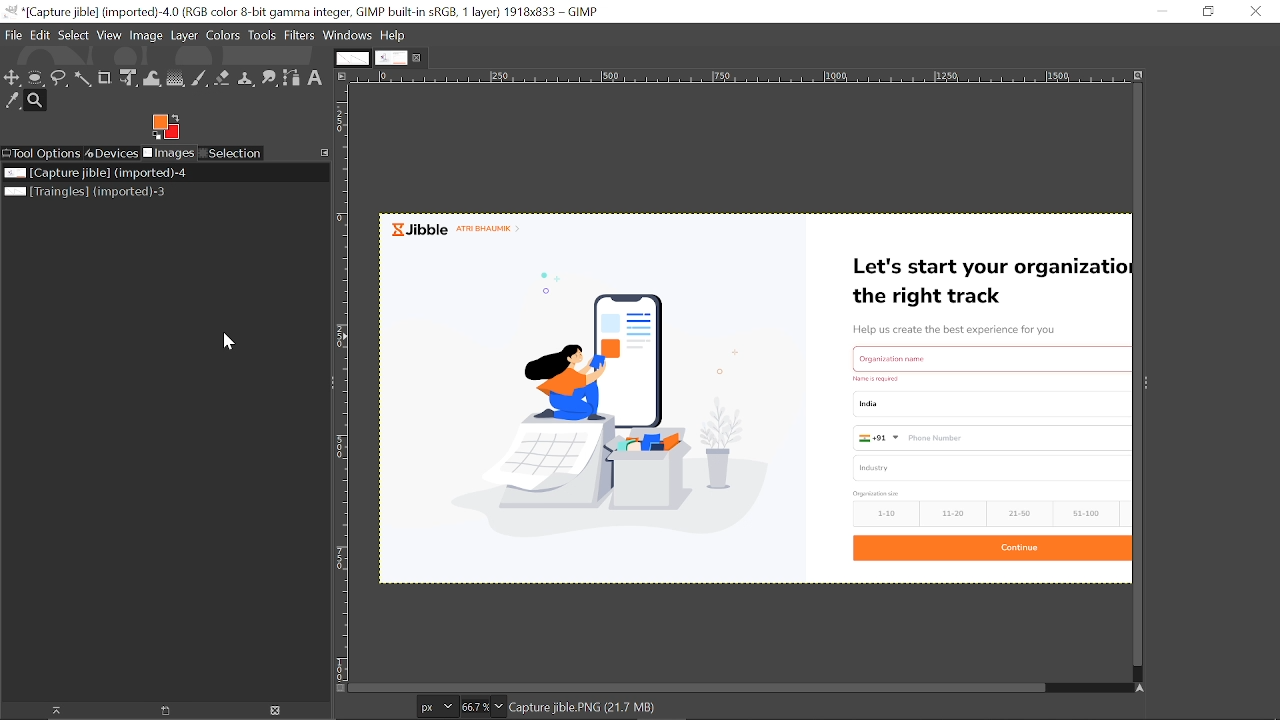 The width and height of the screenshot is (1280, 720). I want to click on Text, so click(315, 78).